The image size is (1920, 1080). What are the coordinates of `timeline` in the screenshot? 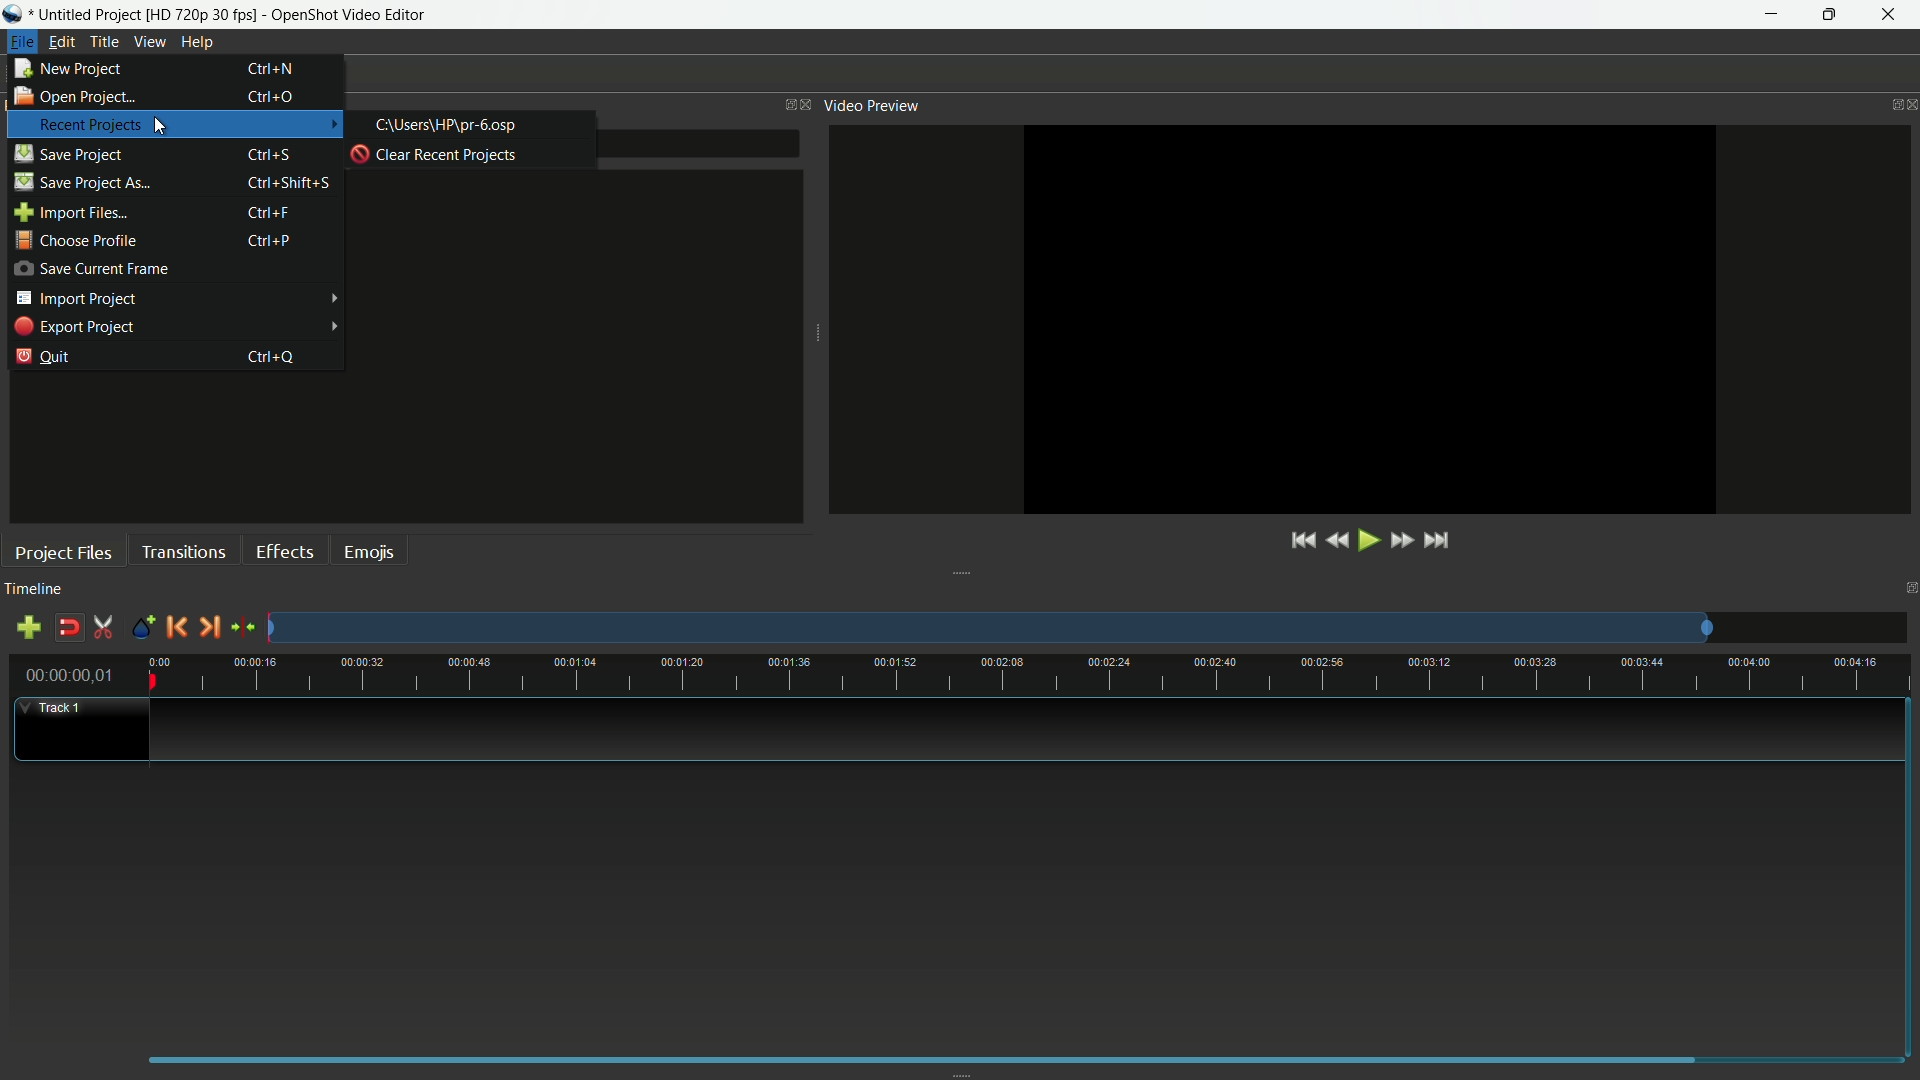 It's located at (34, 588).